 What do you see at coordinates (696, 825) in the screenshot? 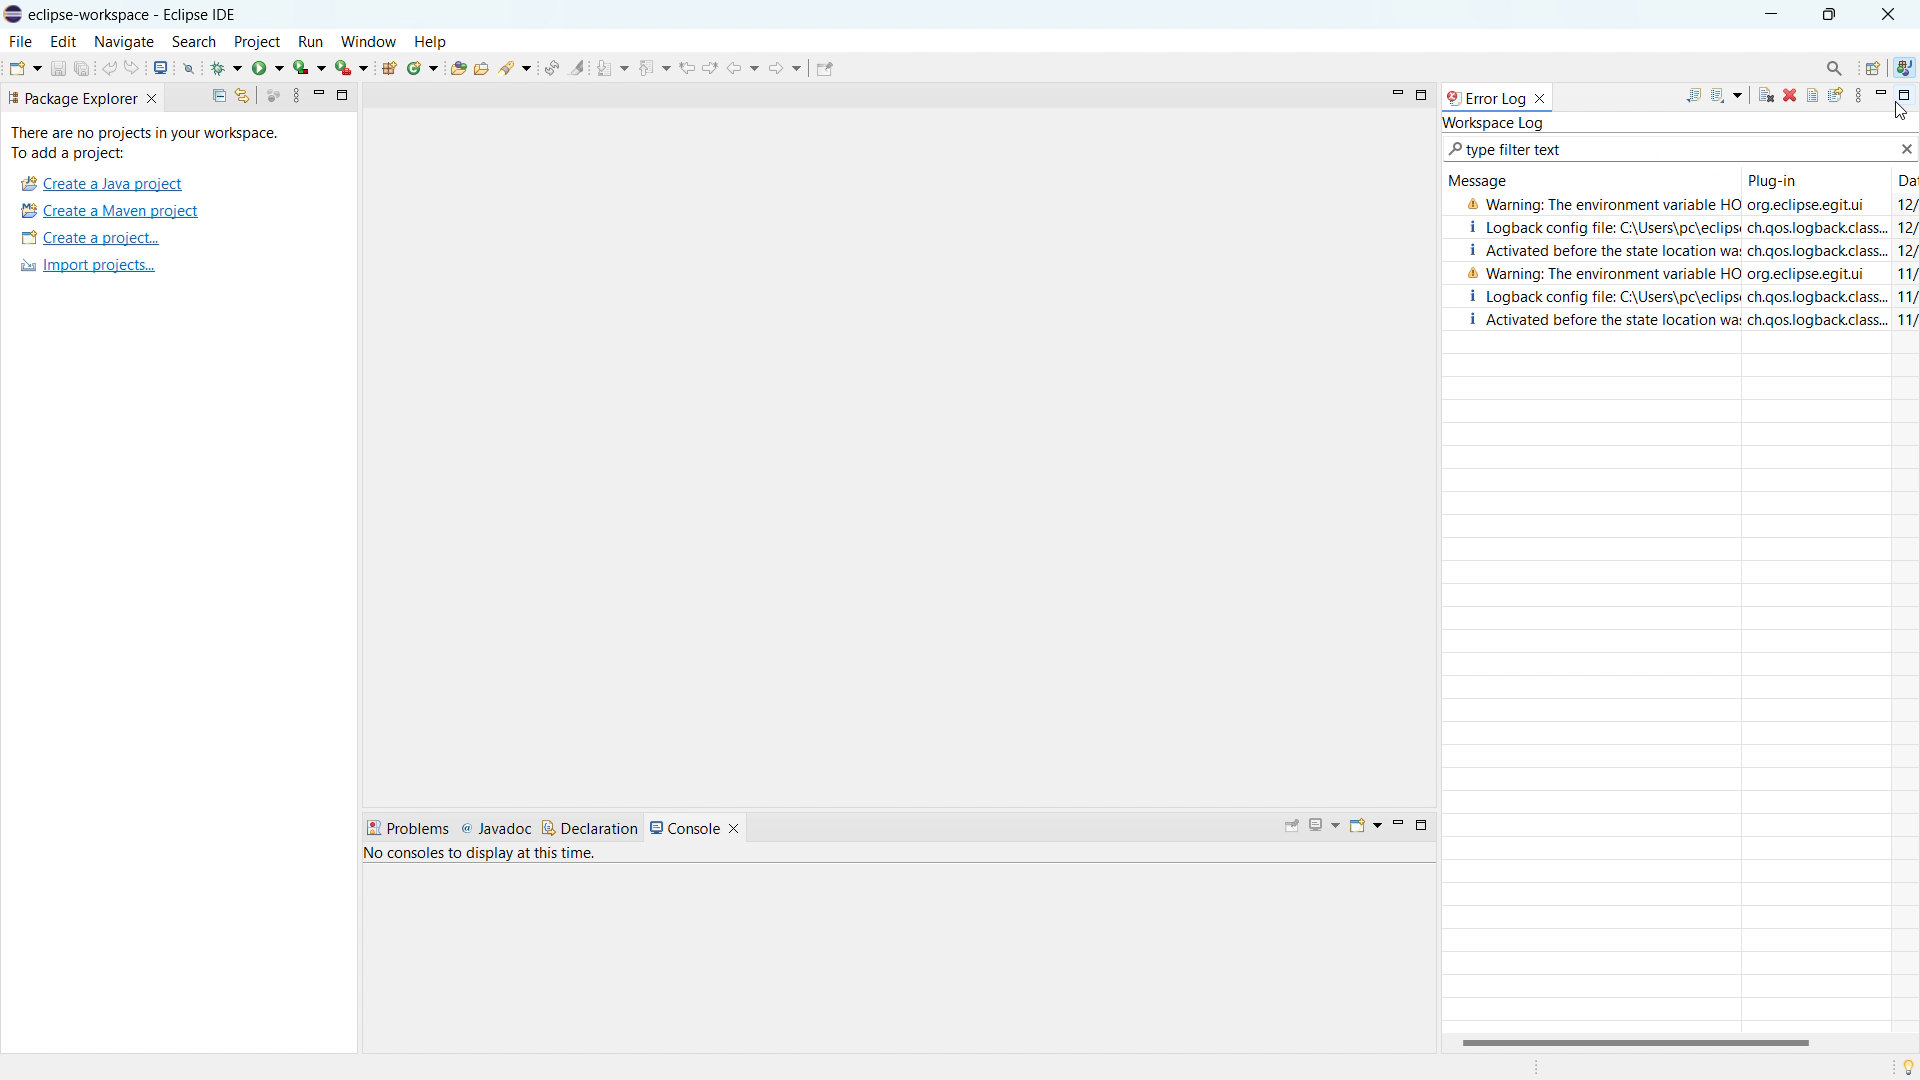
I see `console` at bounding box center [696, 825].